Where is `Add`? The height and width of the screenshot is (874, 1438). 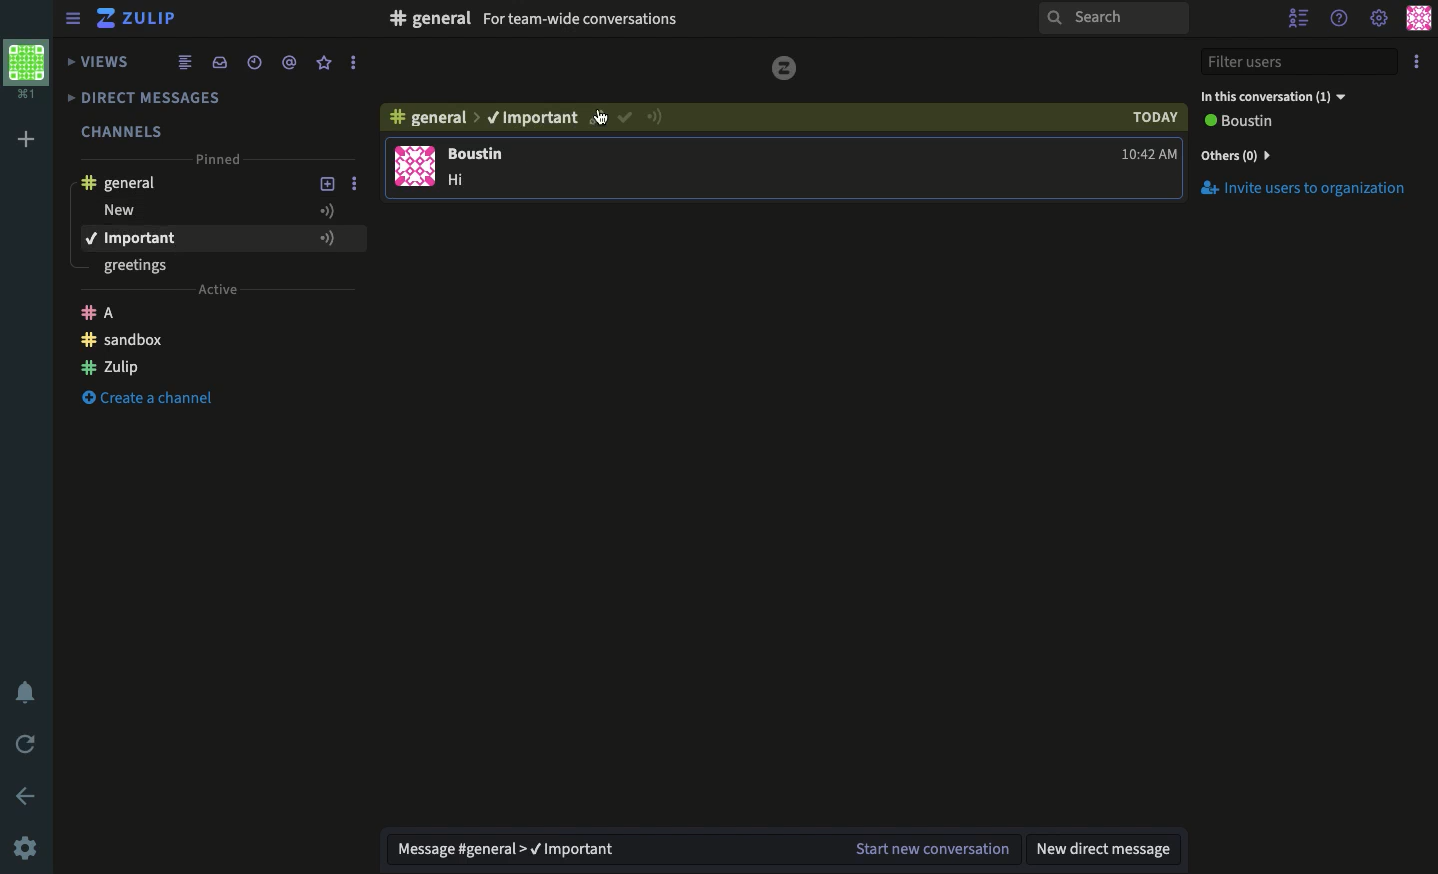
Add is located at coordinates (328, 184).